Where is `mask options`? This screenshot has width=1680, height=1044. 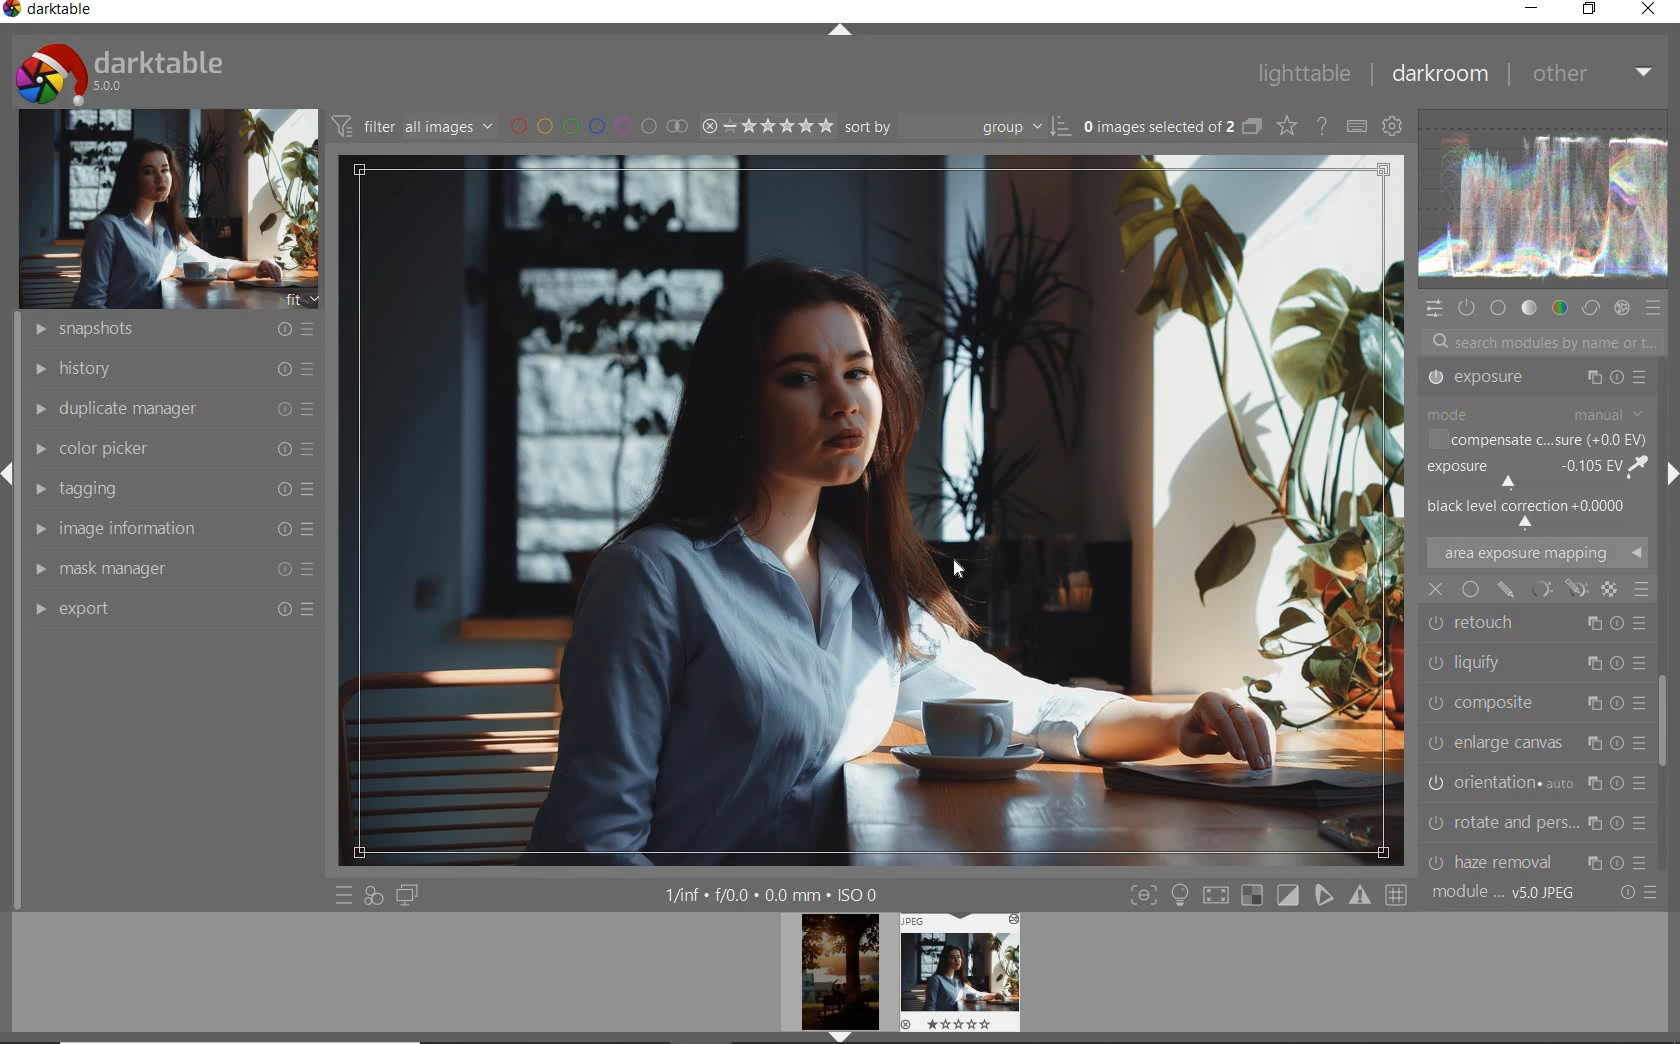 mask options is located at coordinates (1556, 588).